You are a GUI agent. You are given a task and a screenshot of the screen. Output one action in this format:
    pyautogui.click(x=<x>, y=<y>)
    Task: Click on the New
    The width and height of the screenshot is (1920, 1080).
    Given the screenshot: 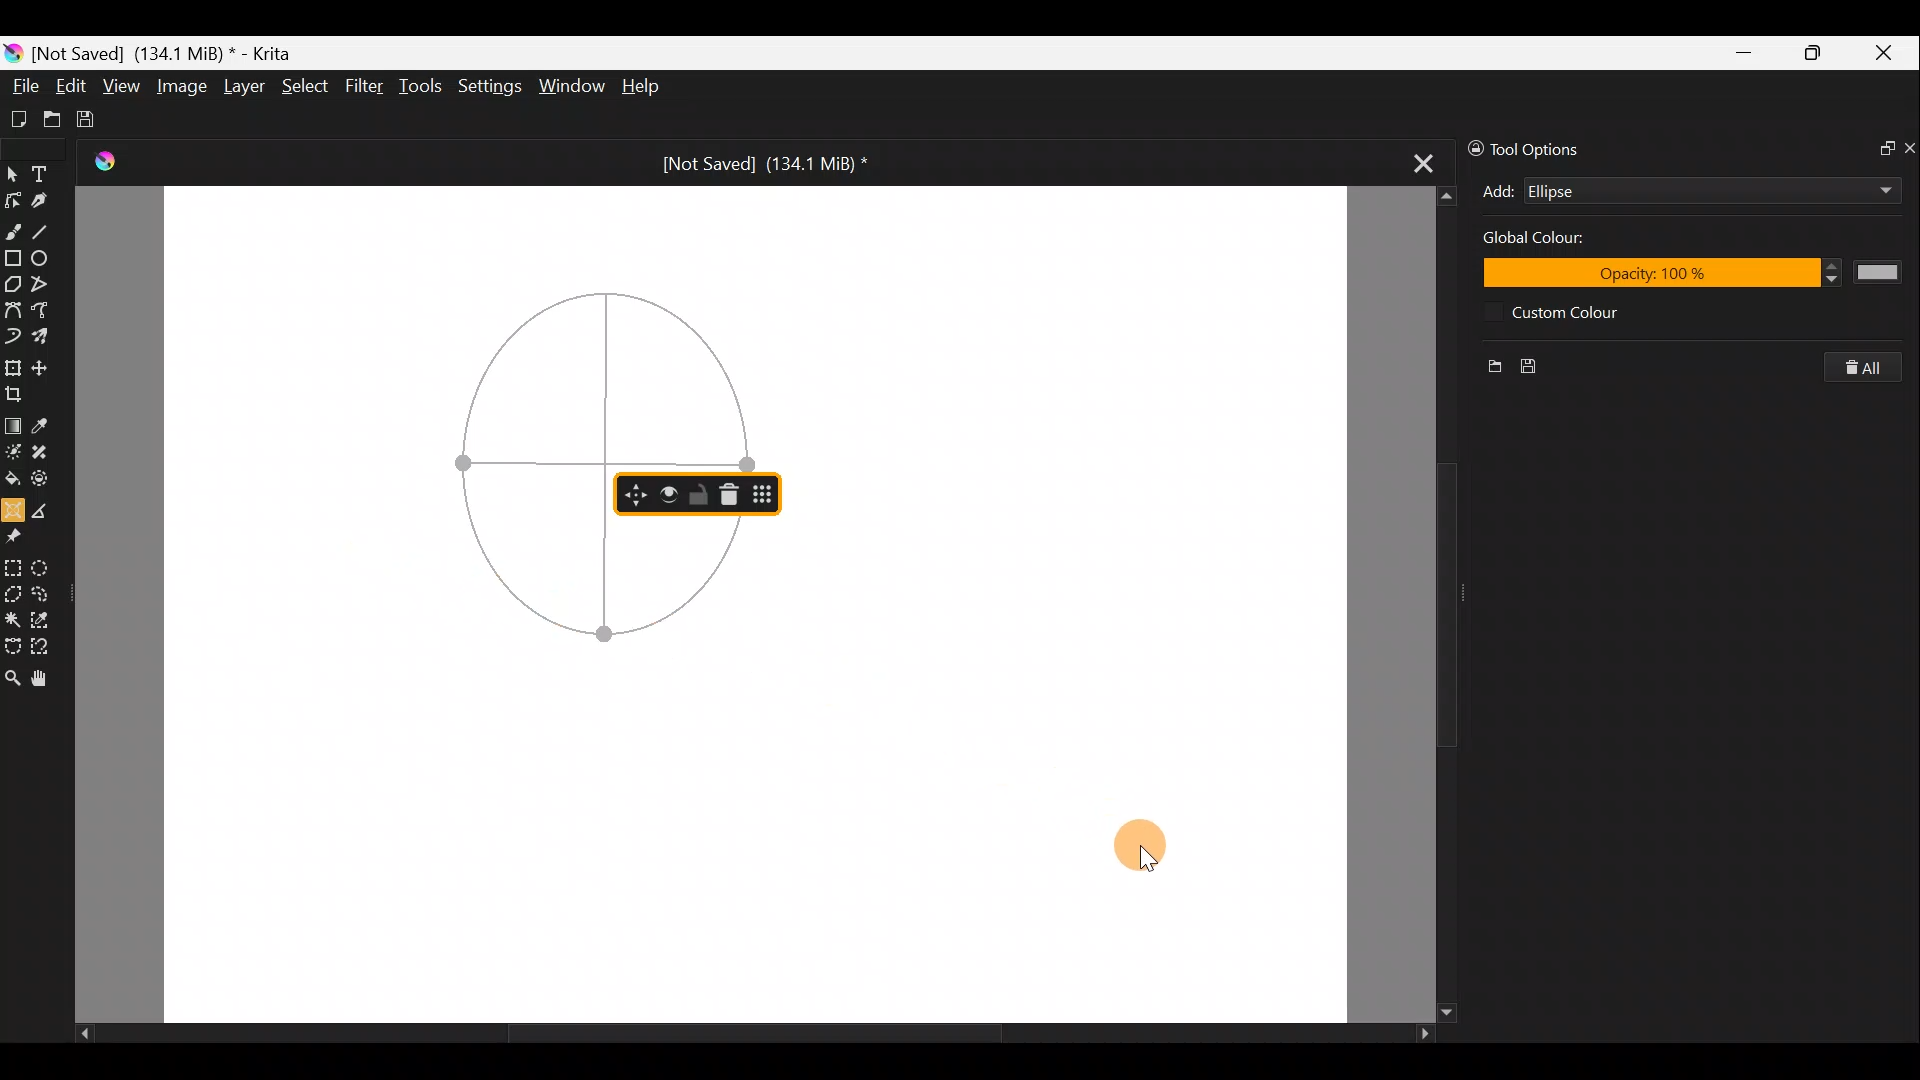 What is the action you would take?
    pyautogui.click(x=1486, y=362)
    